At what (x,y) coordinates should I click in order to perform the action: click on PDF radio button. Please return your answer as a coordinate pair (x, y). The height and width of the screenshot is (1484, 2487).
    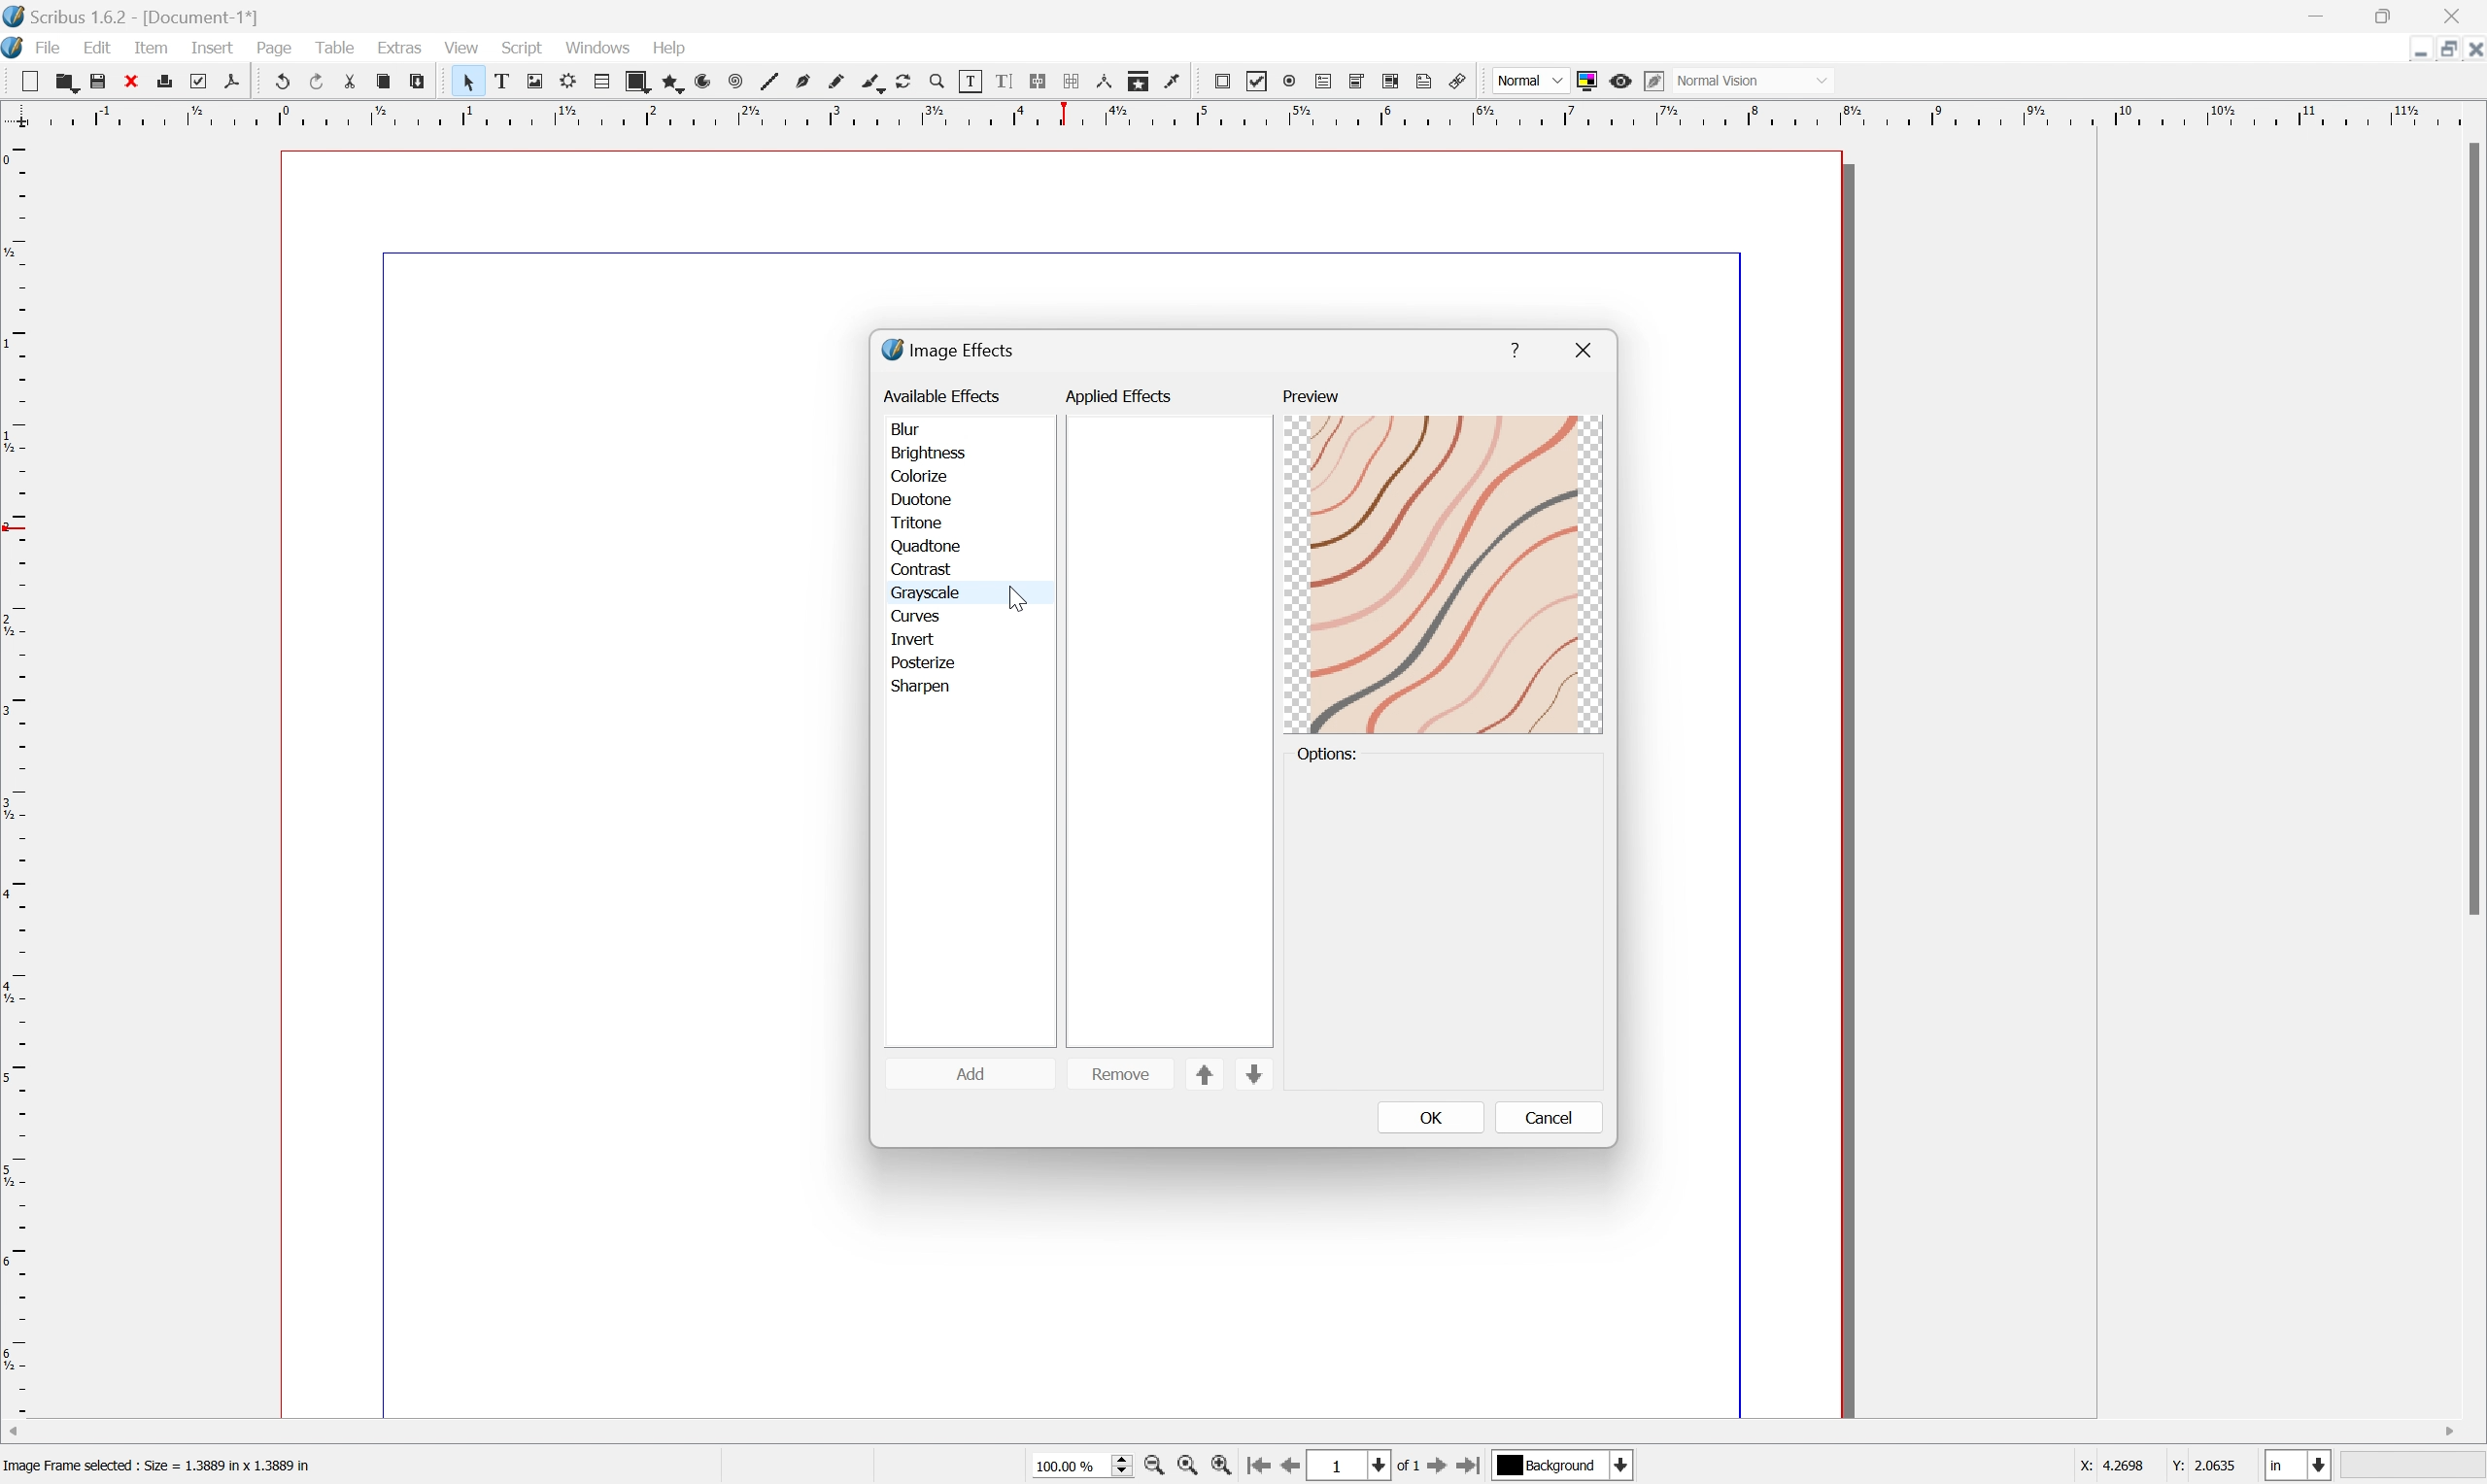
    Looking at the image, I should click on (1292, 80).